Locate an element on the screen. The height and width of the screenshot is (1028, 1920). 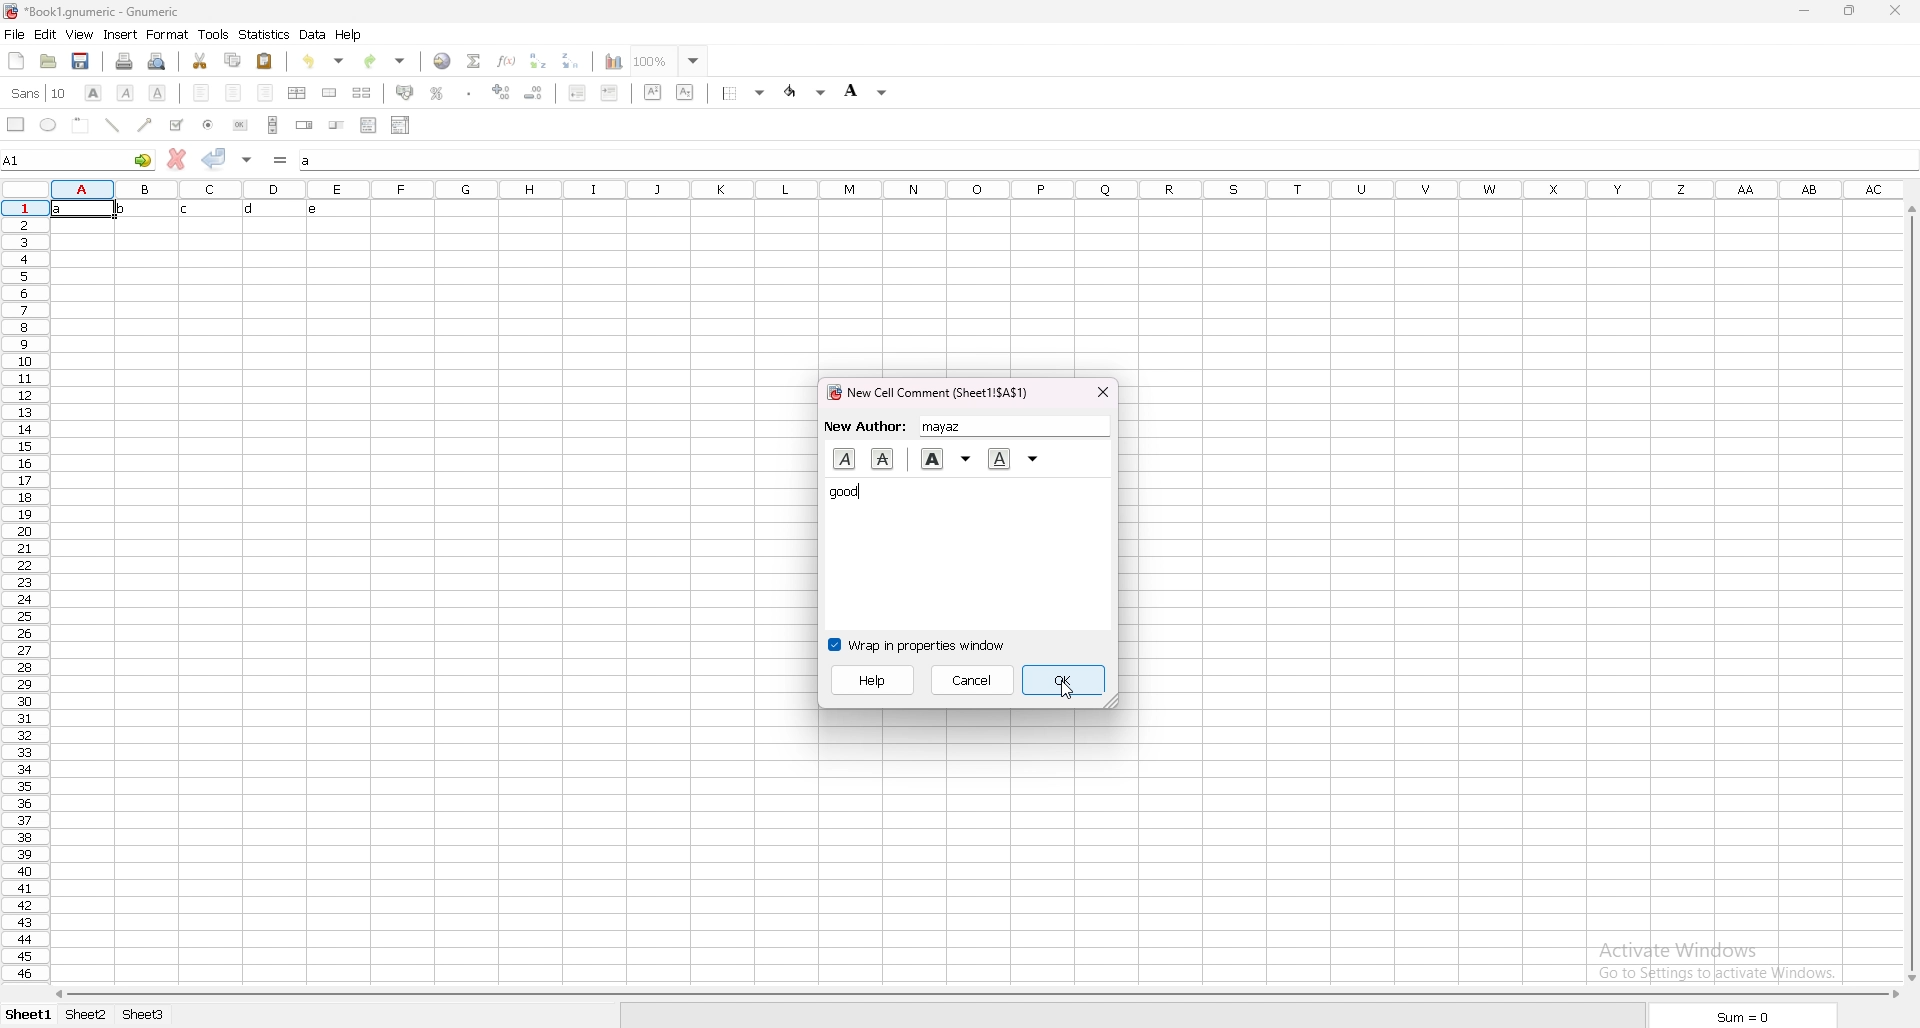
decrease decimals is located at coordinates (534, 93).